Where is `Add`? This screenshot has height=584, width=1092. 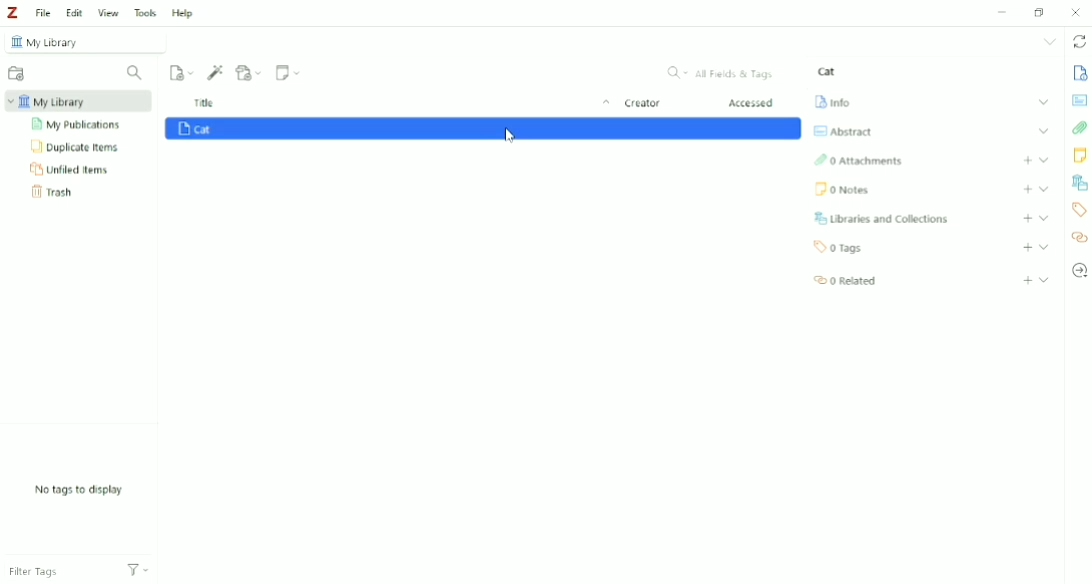
Add is located at coordinates (1028, 160).